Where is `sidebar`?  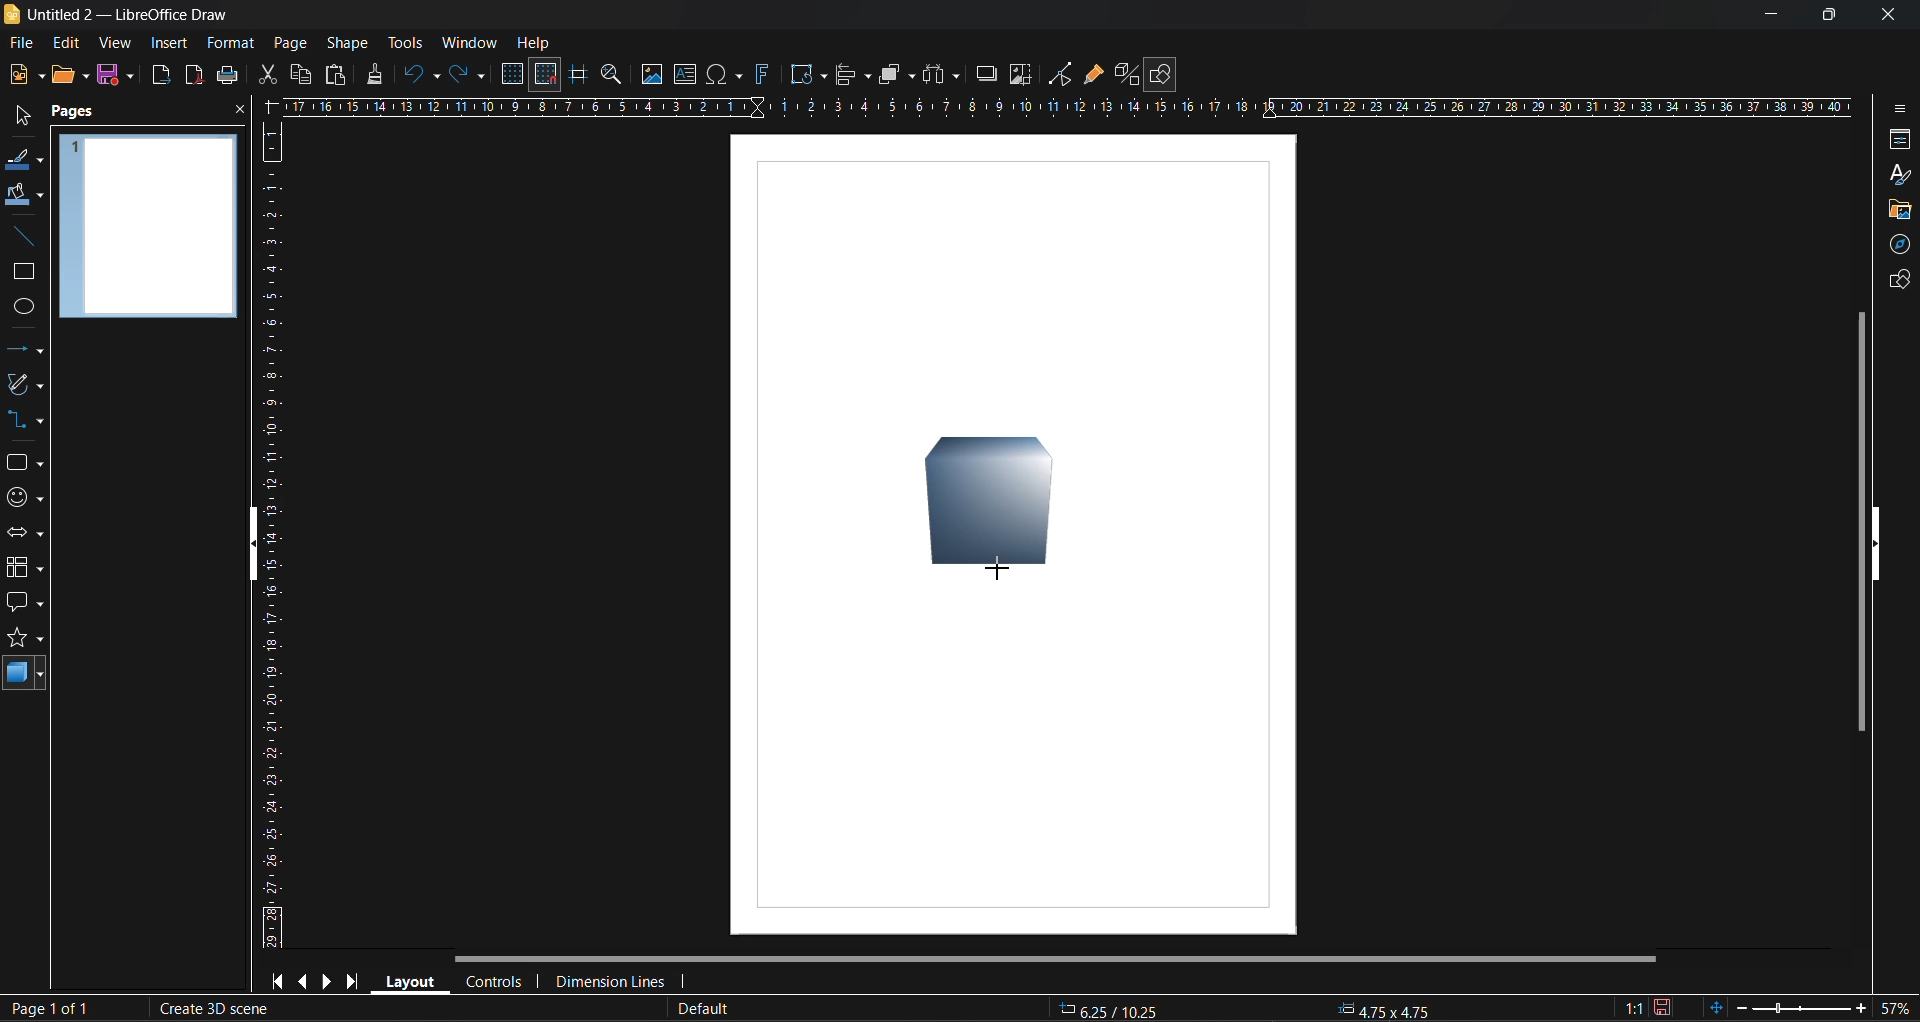
sidebar is located at coordinates (1897, 106).